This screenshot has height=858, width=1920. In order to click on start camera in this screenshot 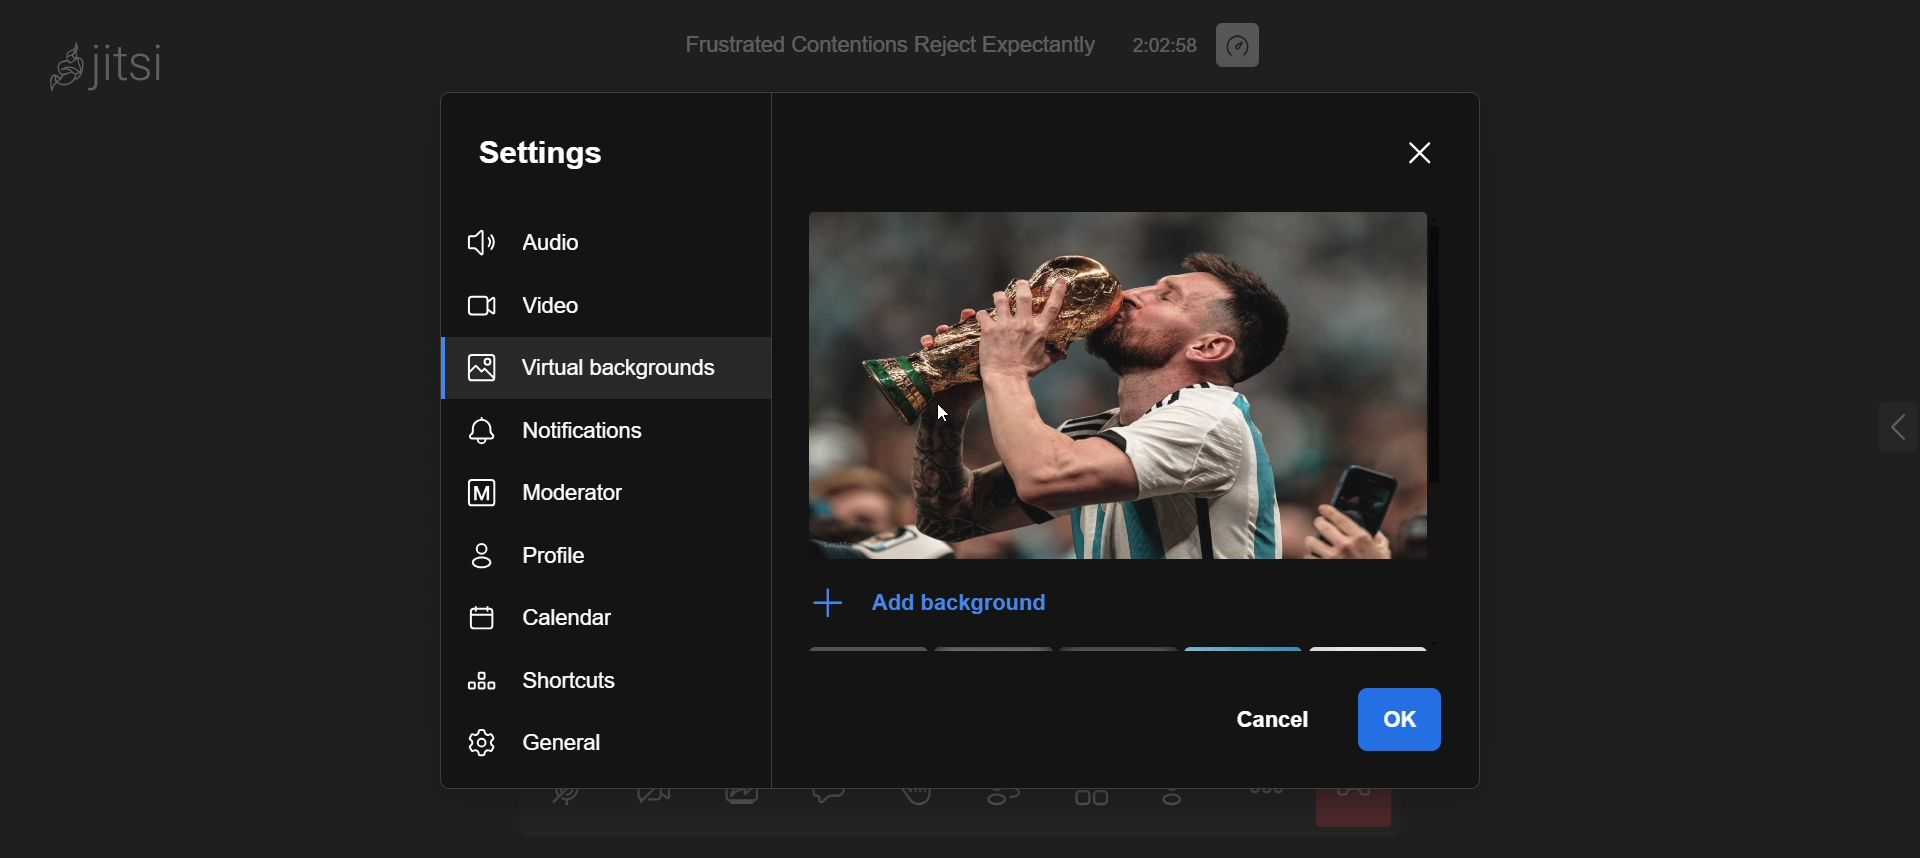, I will do `click(652, 803)`.